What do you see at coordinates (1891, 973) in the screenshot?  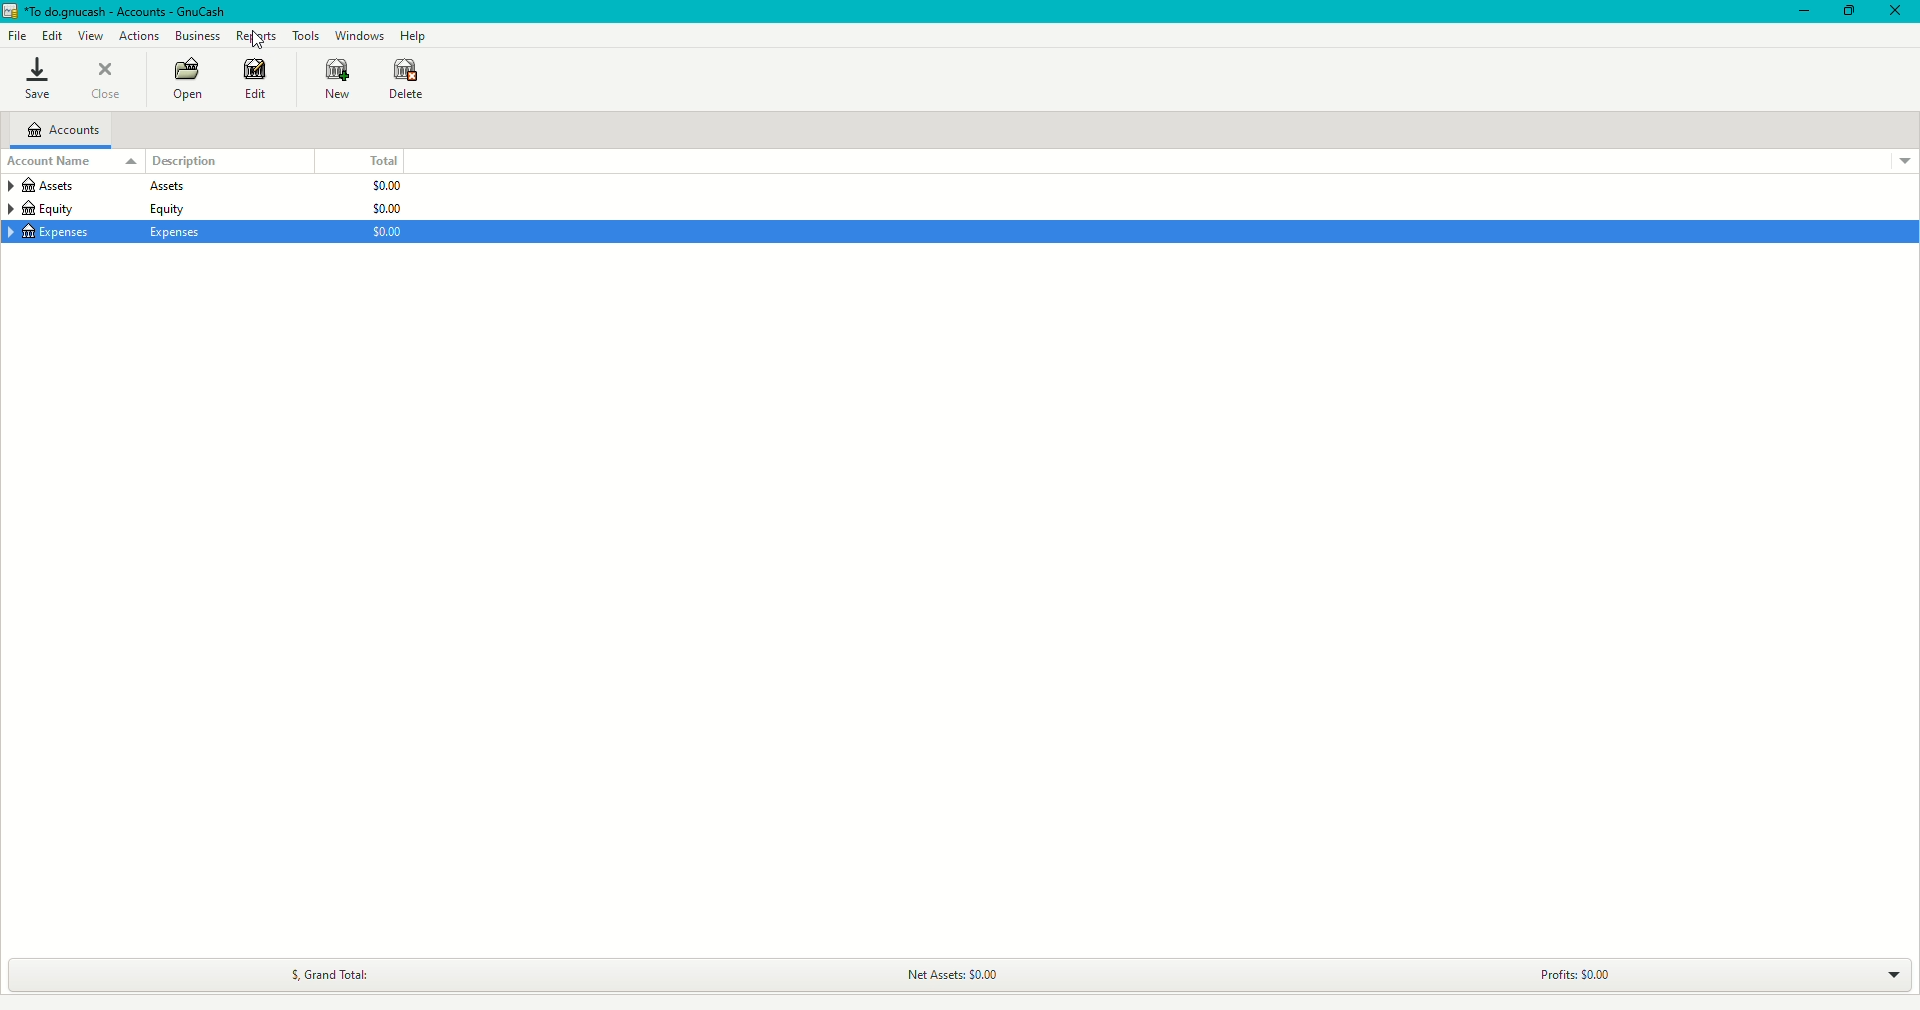 I see `Drop down` at bounding box center [1891, 973].